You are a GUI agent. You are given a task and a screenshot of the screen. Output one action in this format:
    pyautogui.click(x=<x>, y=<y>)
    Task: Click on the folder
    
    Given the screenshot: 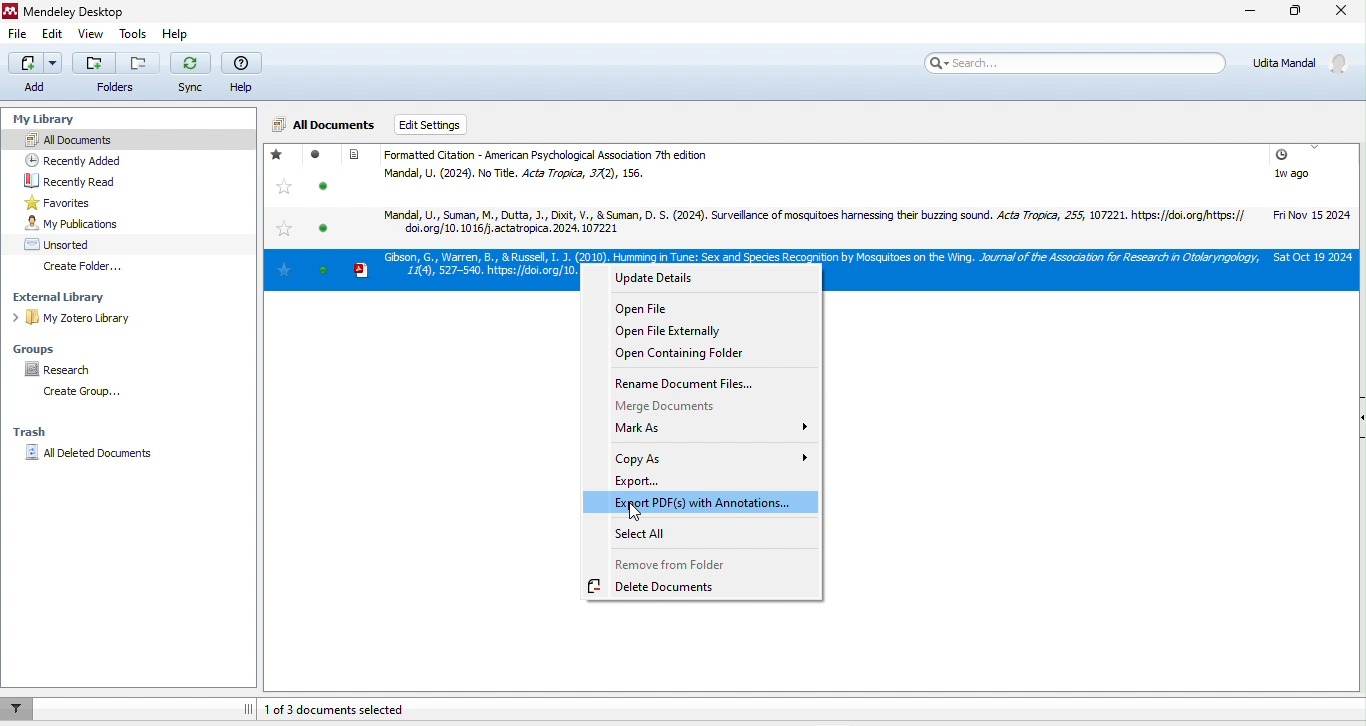 What is the action you would take?
    pyautogui.click(x=117, y=73)
    